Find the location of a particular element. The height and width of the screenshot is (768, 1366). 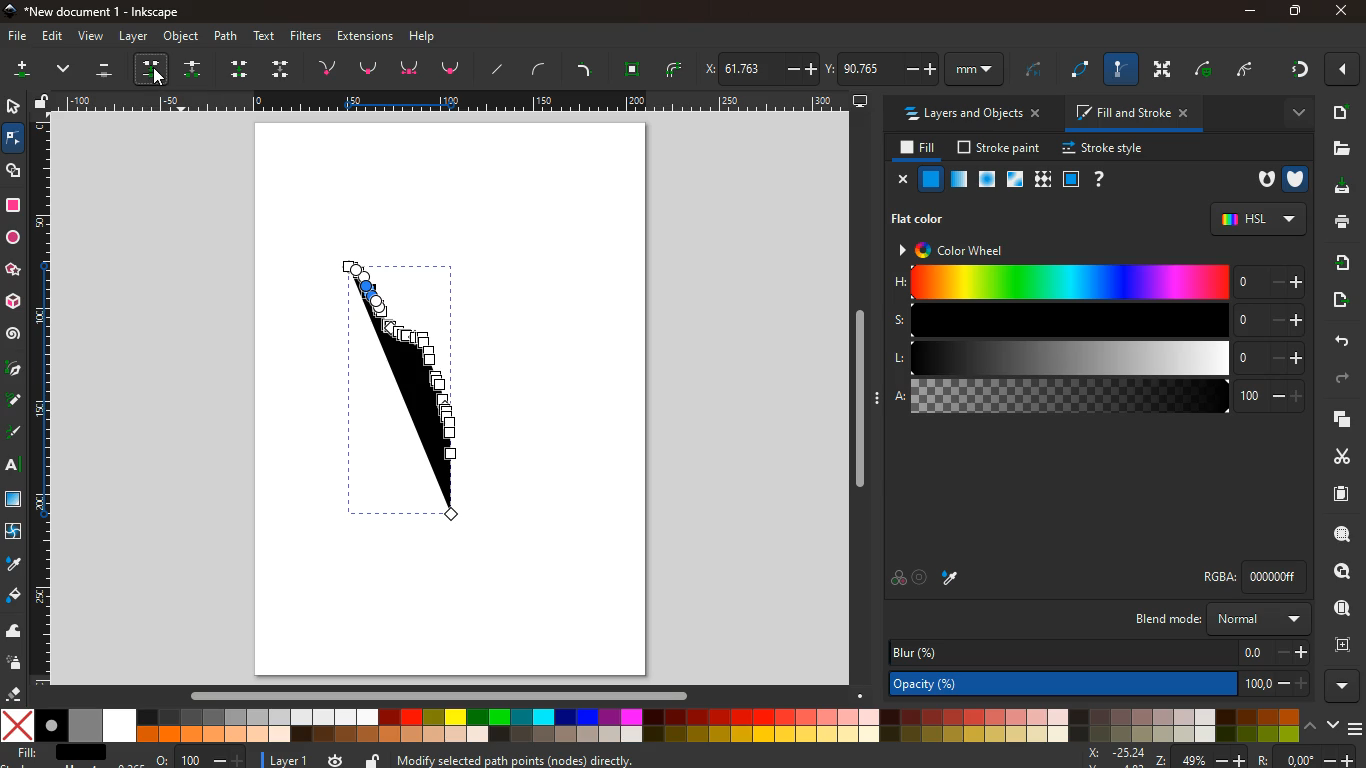

fill is located at coordinates (914, 148).